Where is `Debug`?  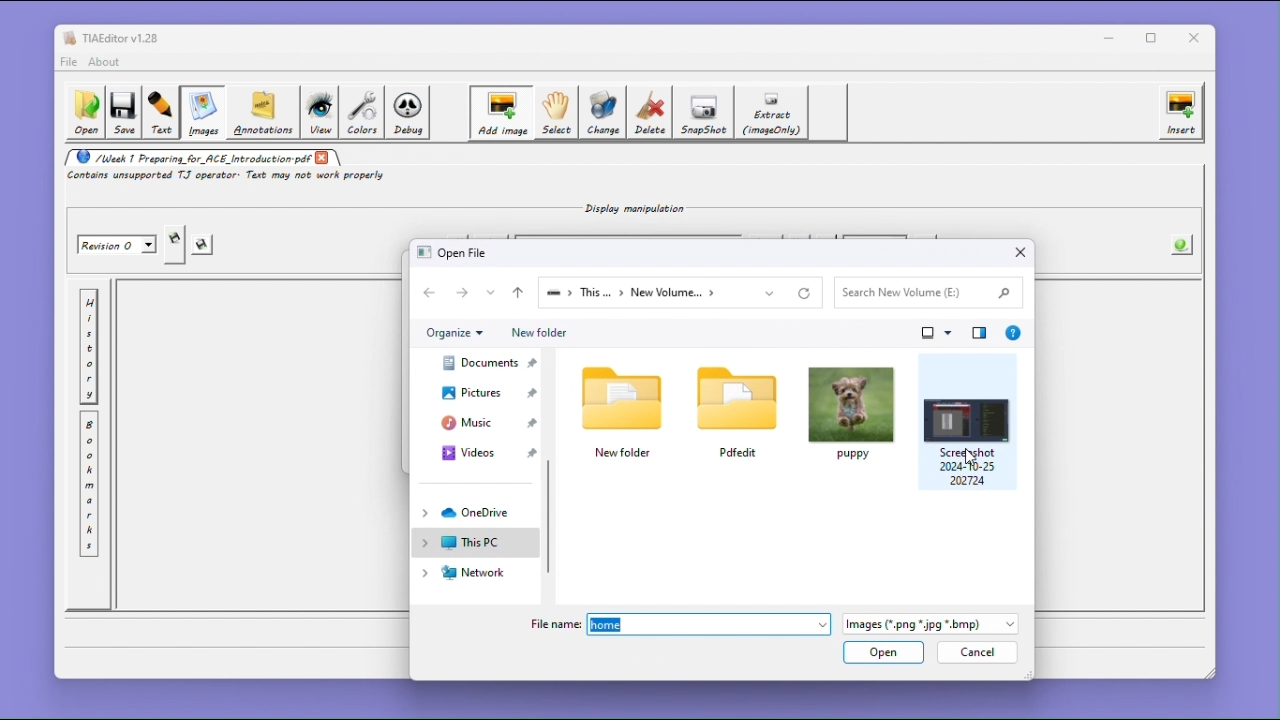 Debug is located at coordinates (410, 113).